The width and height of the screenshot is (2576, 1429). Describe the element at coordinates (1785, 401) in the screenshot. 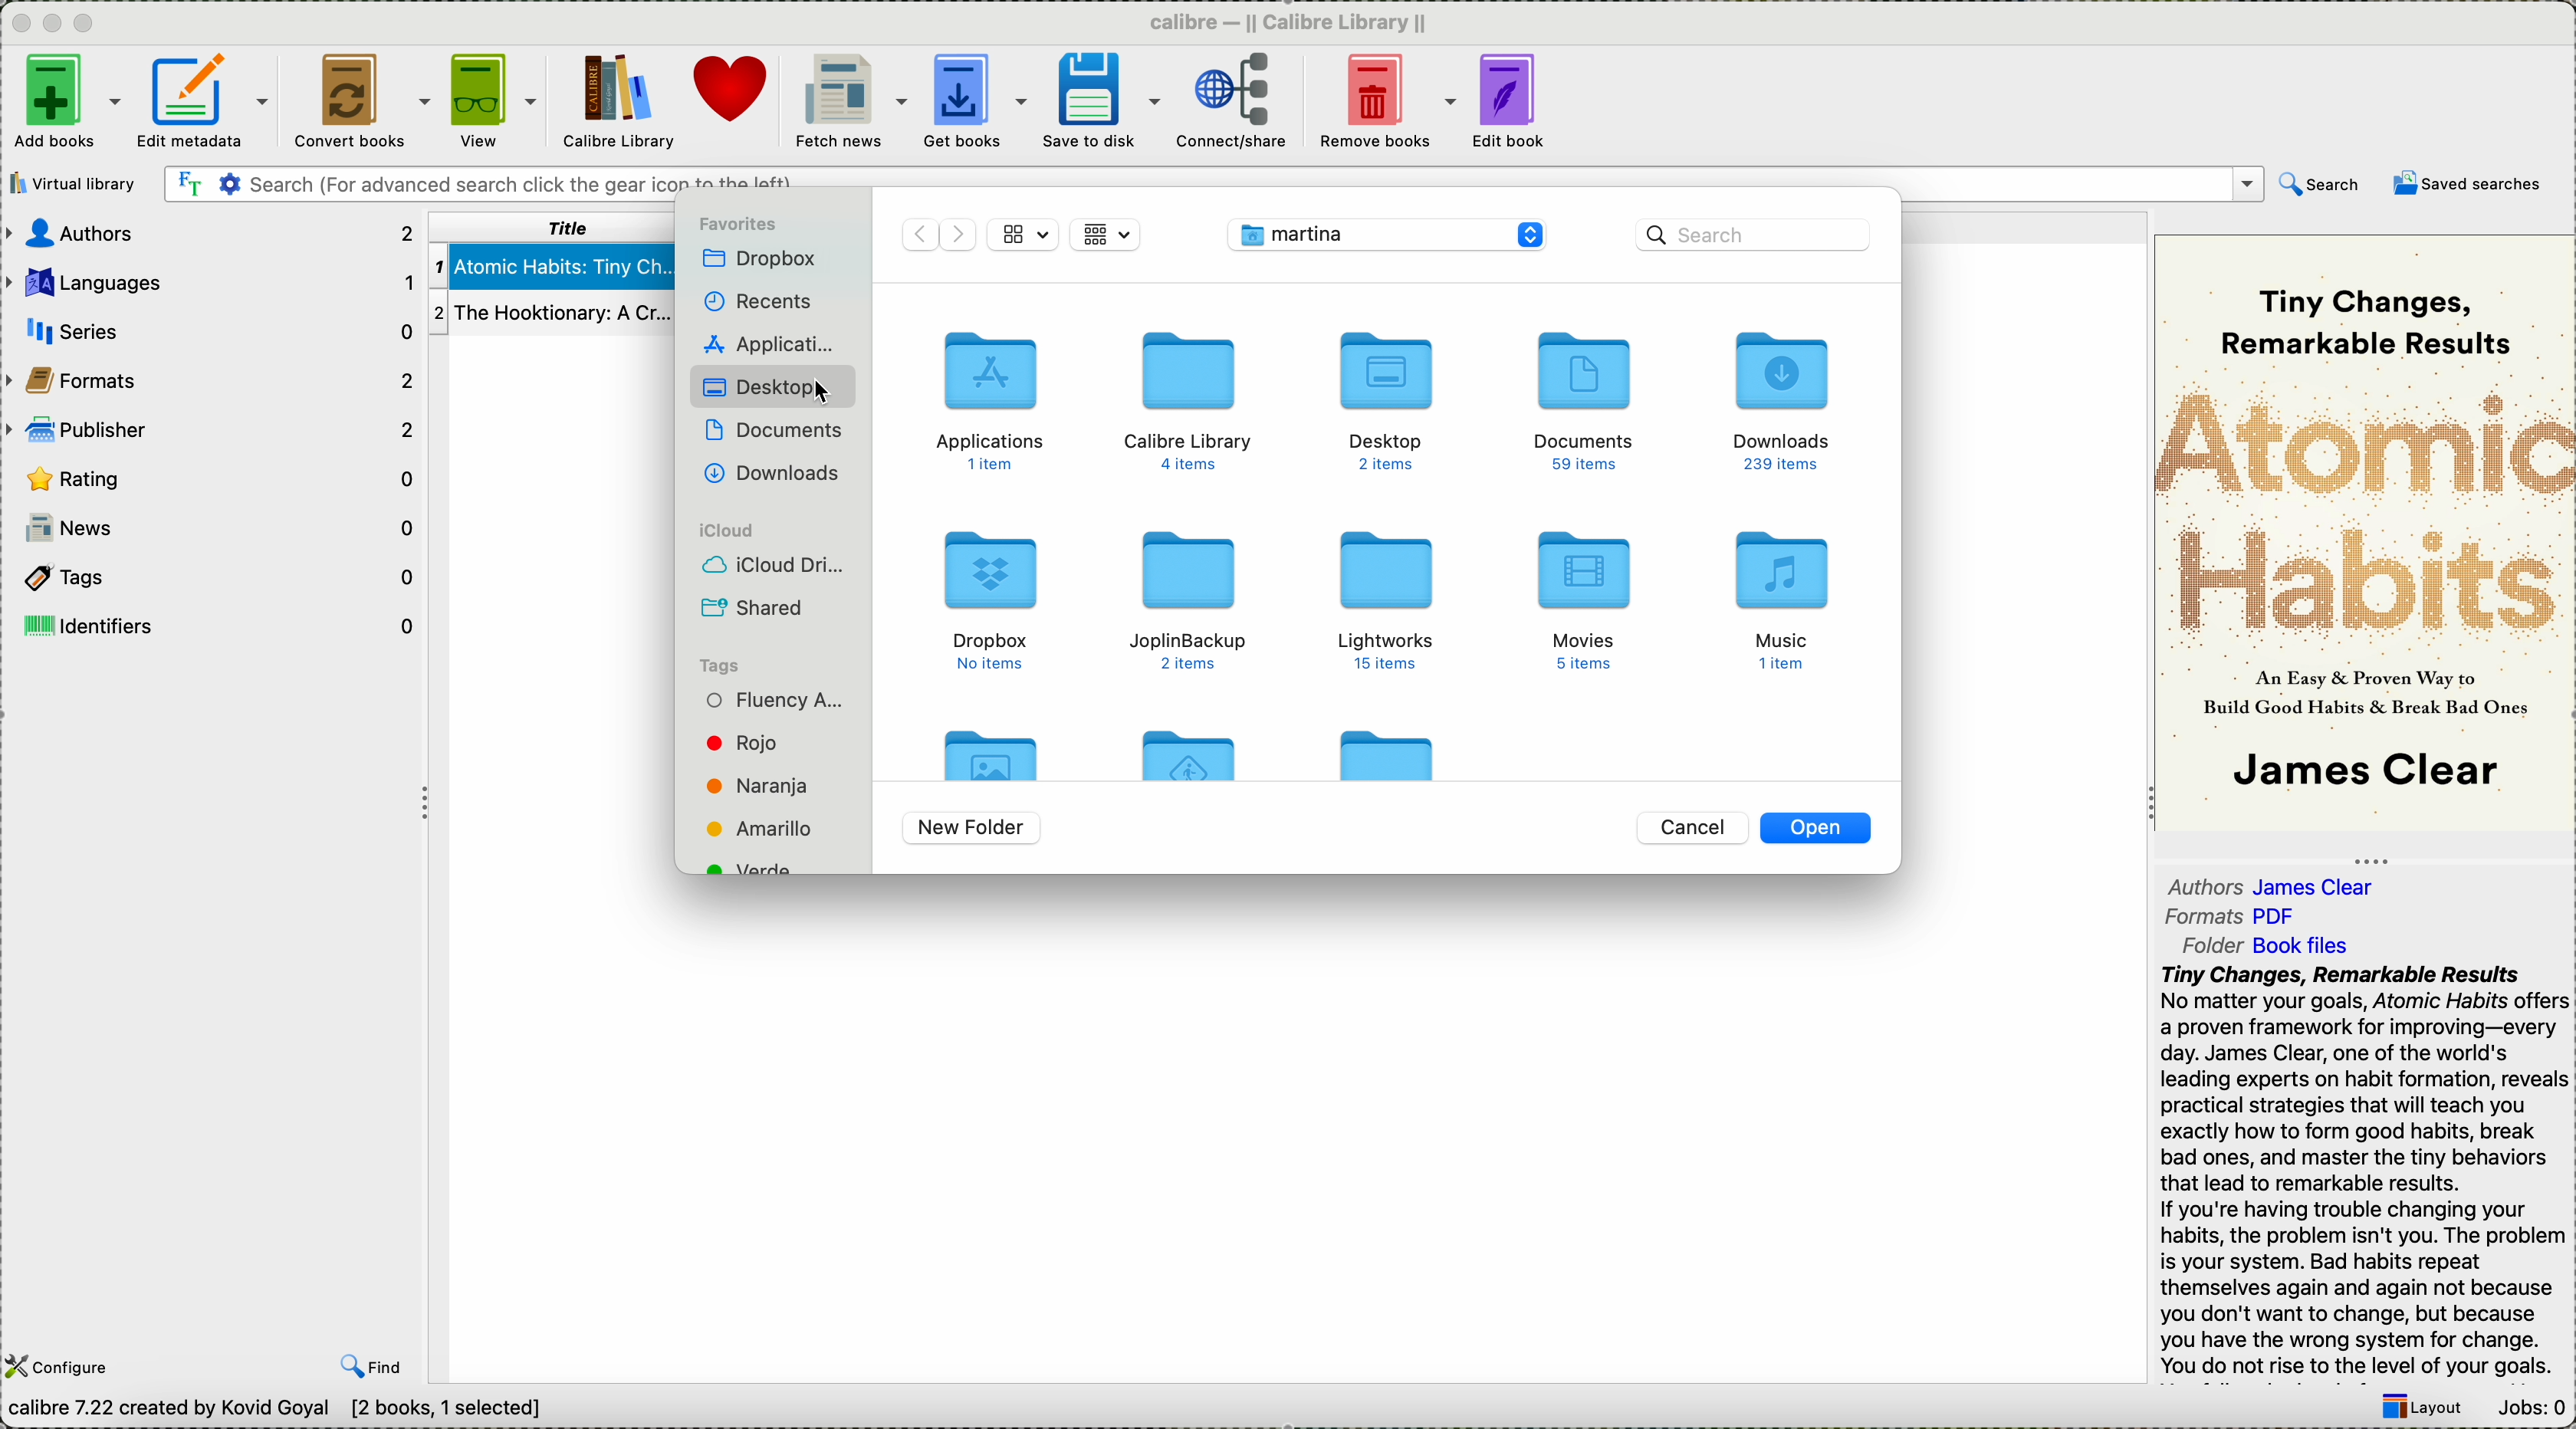

I see `downloads` at that location.